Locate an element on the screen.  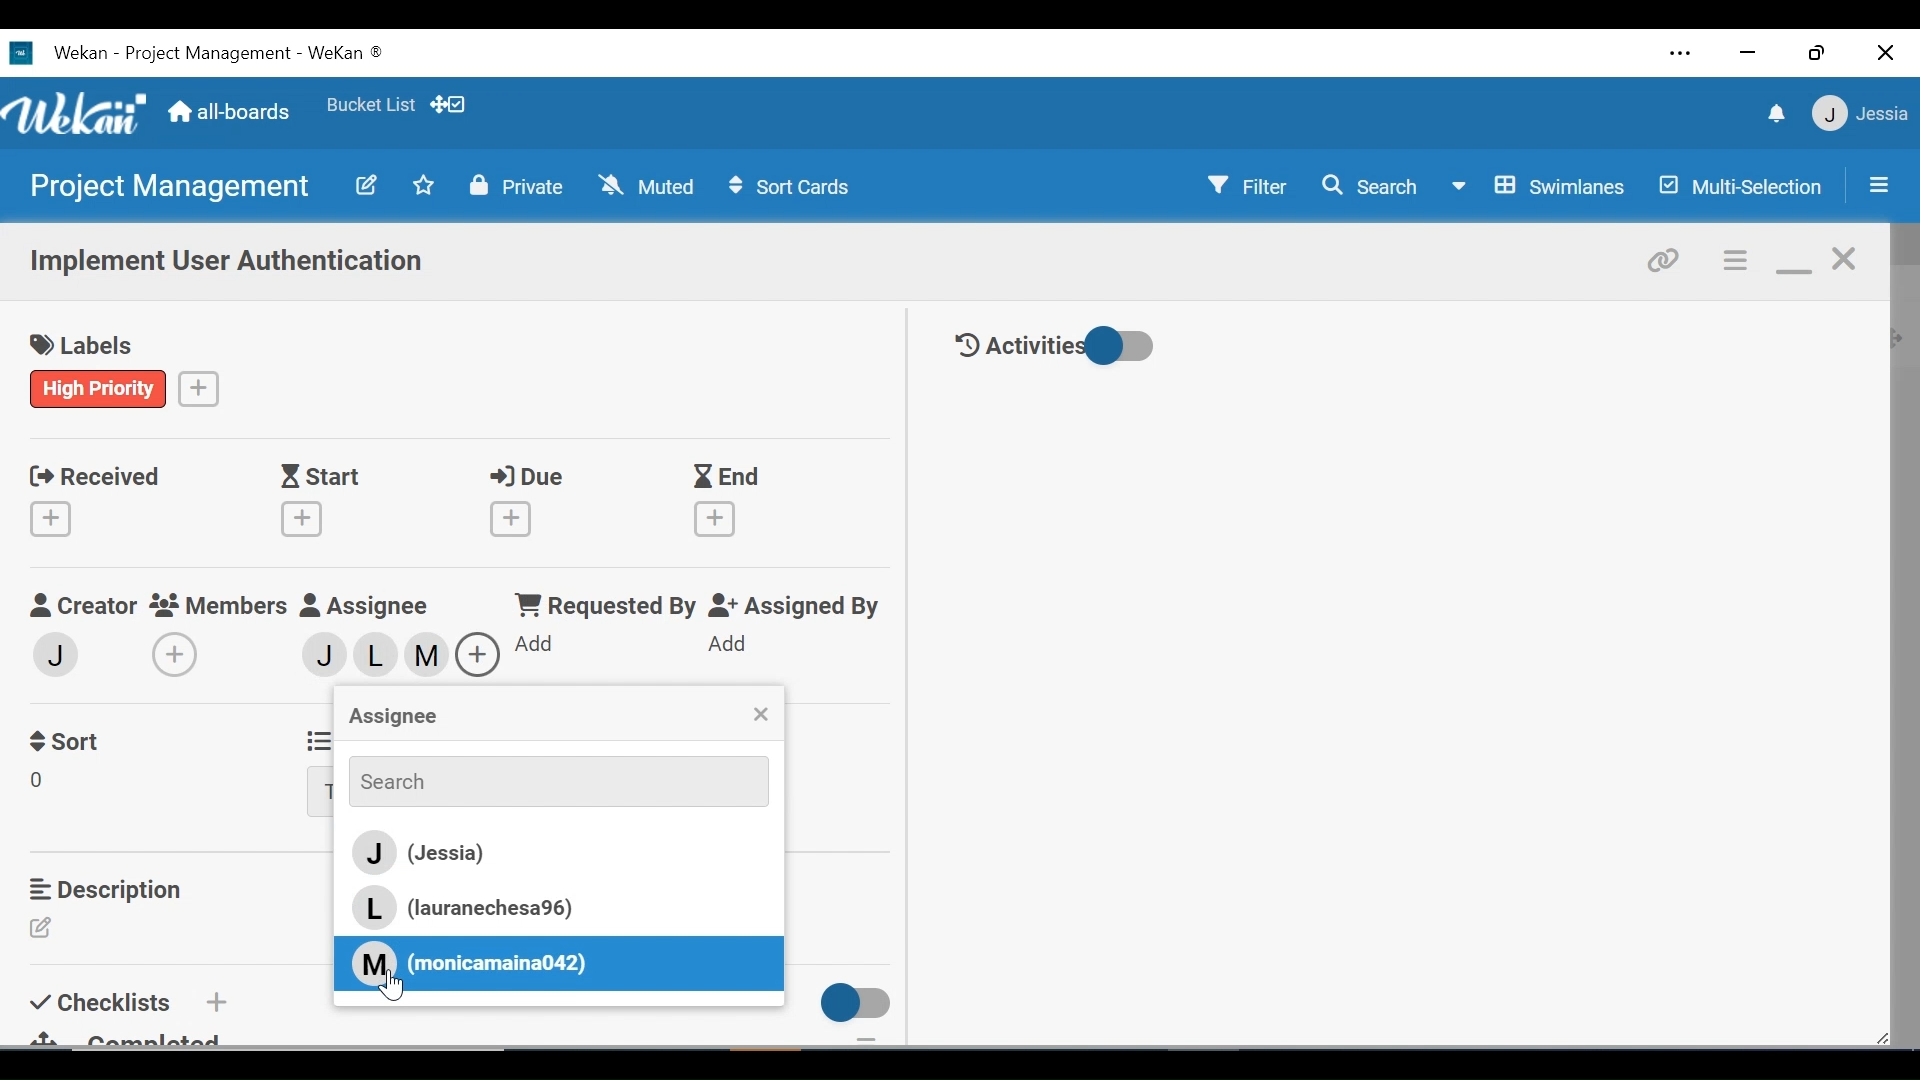
Muted is located at coordinates (651, 185).